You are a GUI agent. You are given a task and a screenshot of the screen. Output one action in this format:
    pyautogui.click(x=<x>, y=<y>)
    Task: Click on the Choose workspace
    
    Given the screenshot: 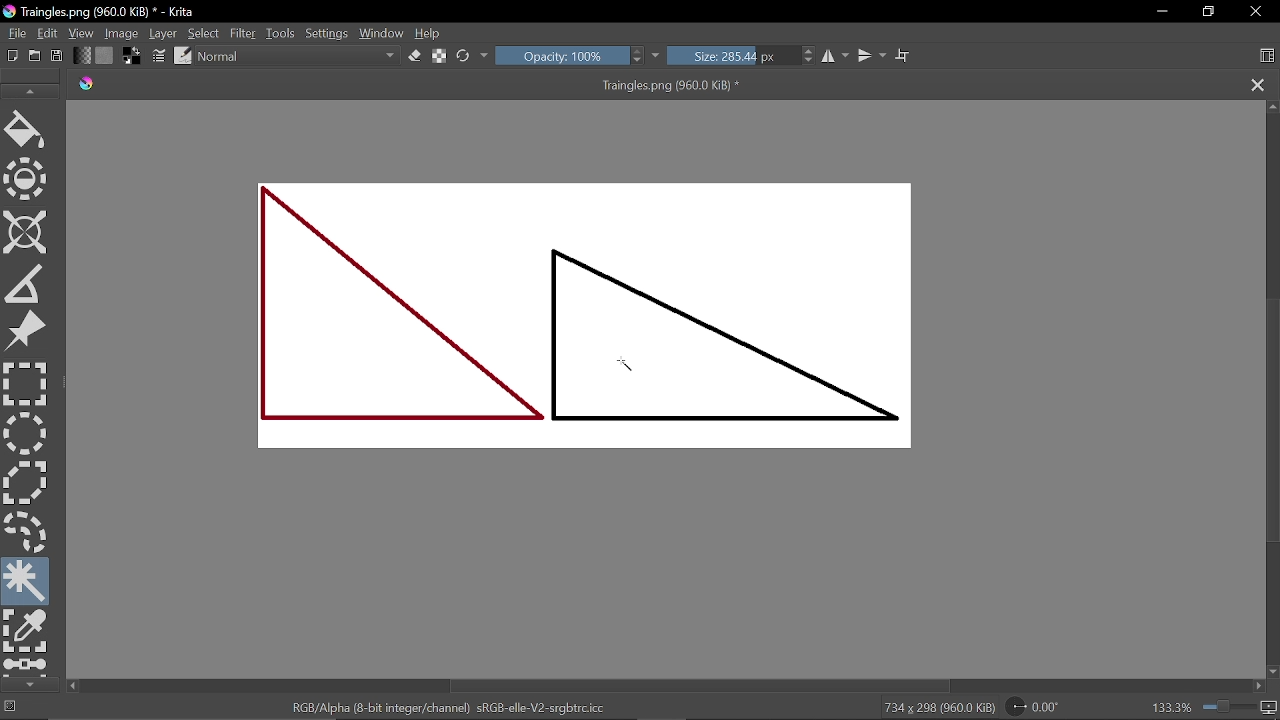 What is the action you would take?
    pyautogui.click(x=1269, y=55)
    